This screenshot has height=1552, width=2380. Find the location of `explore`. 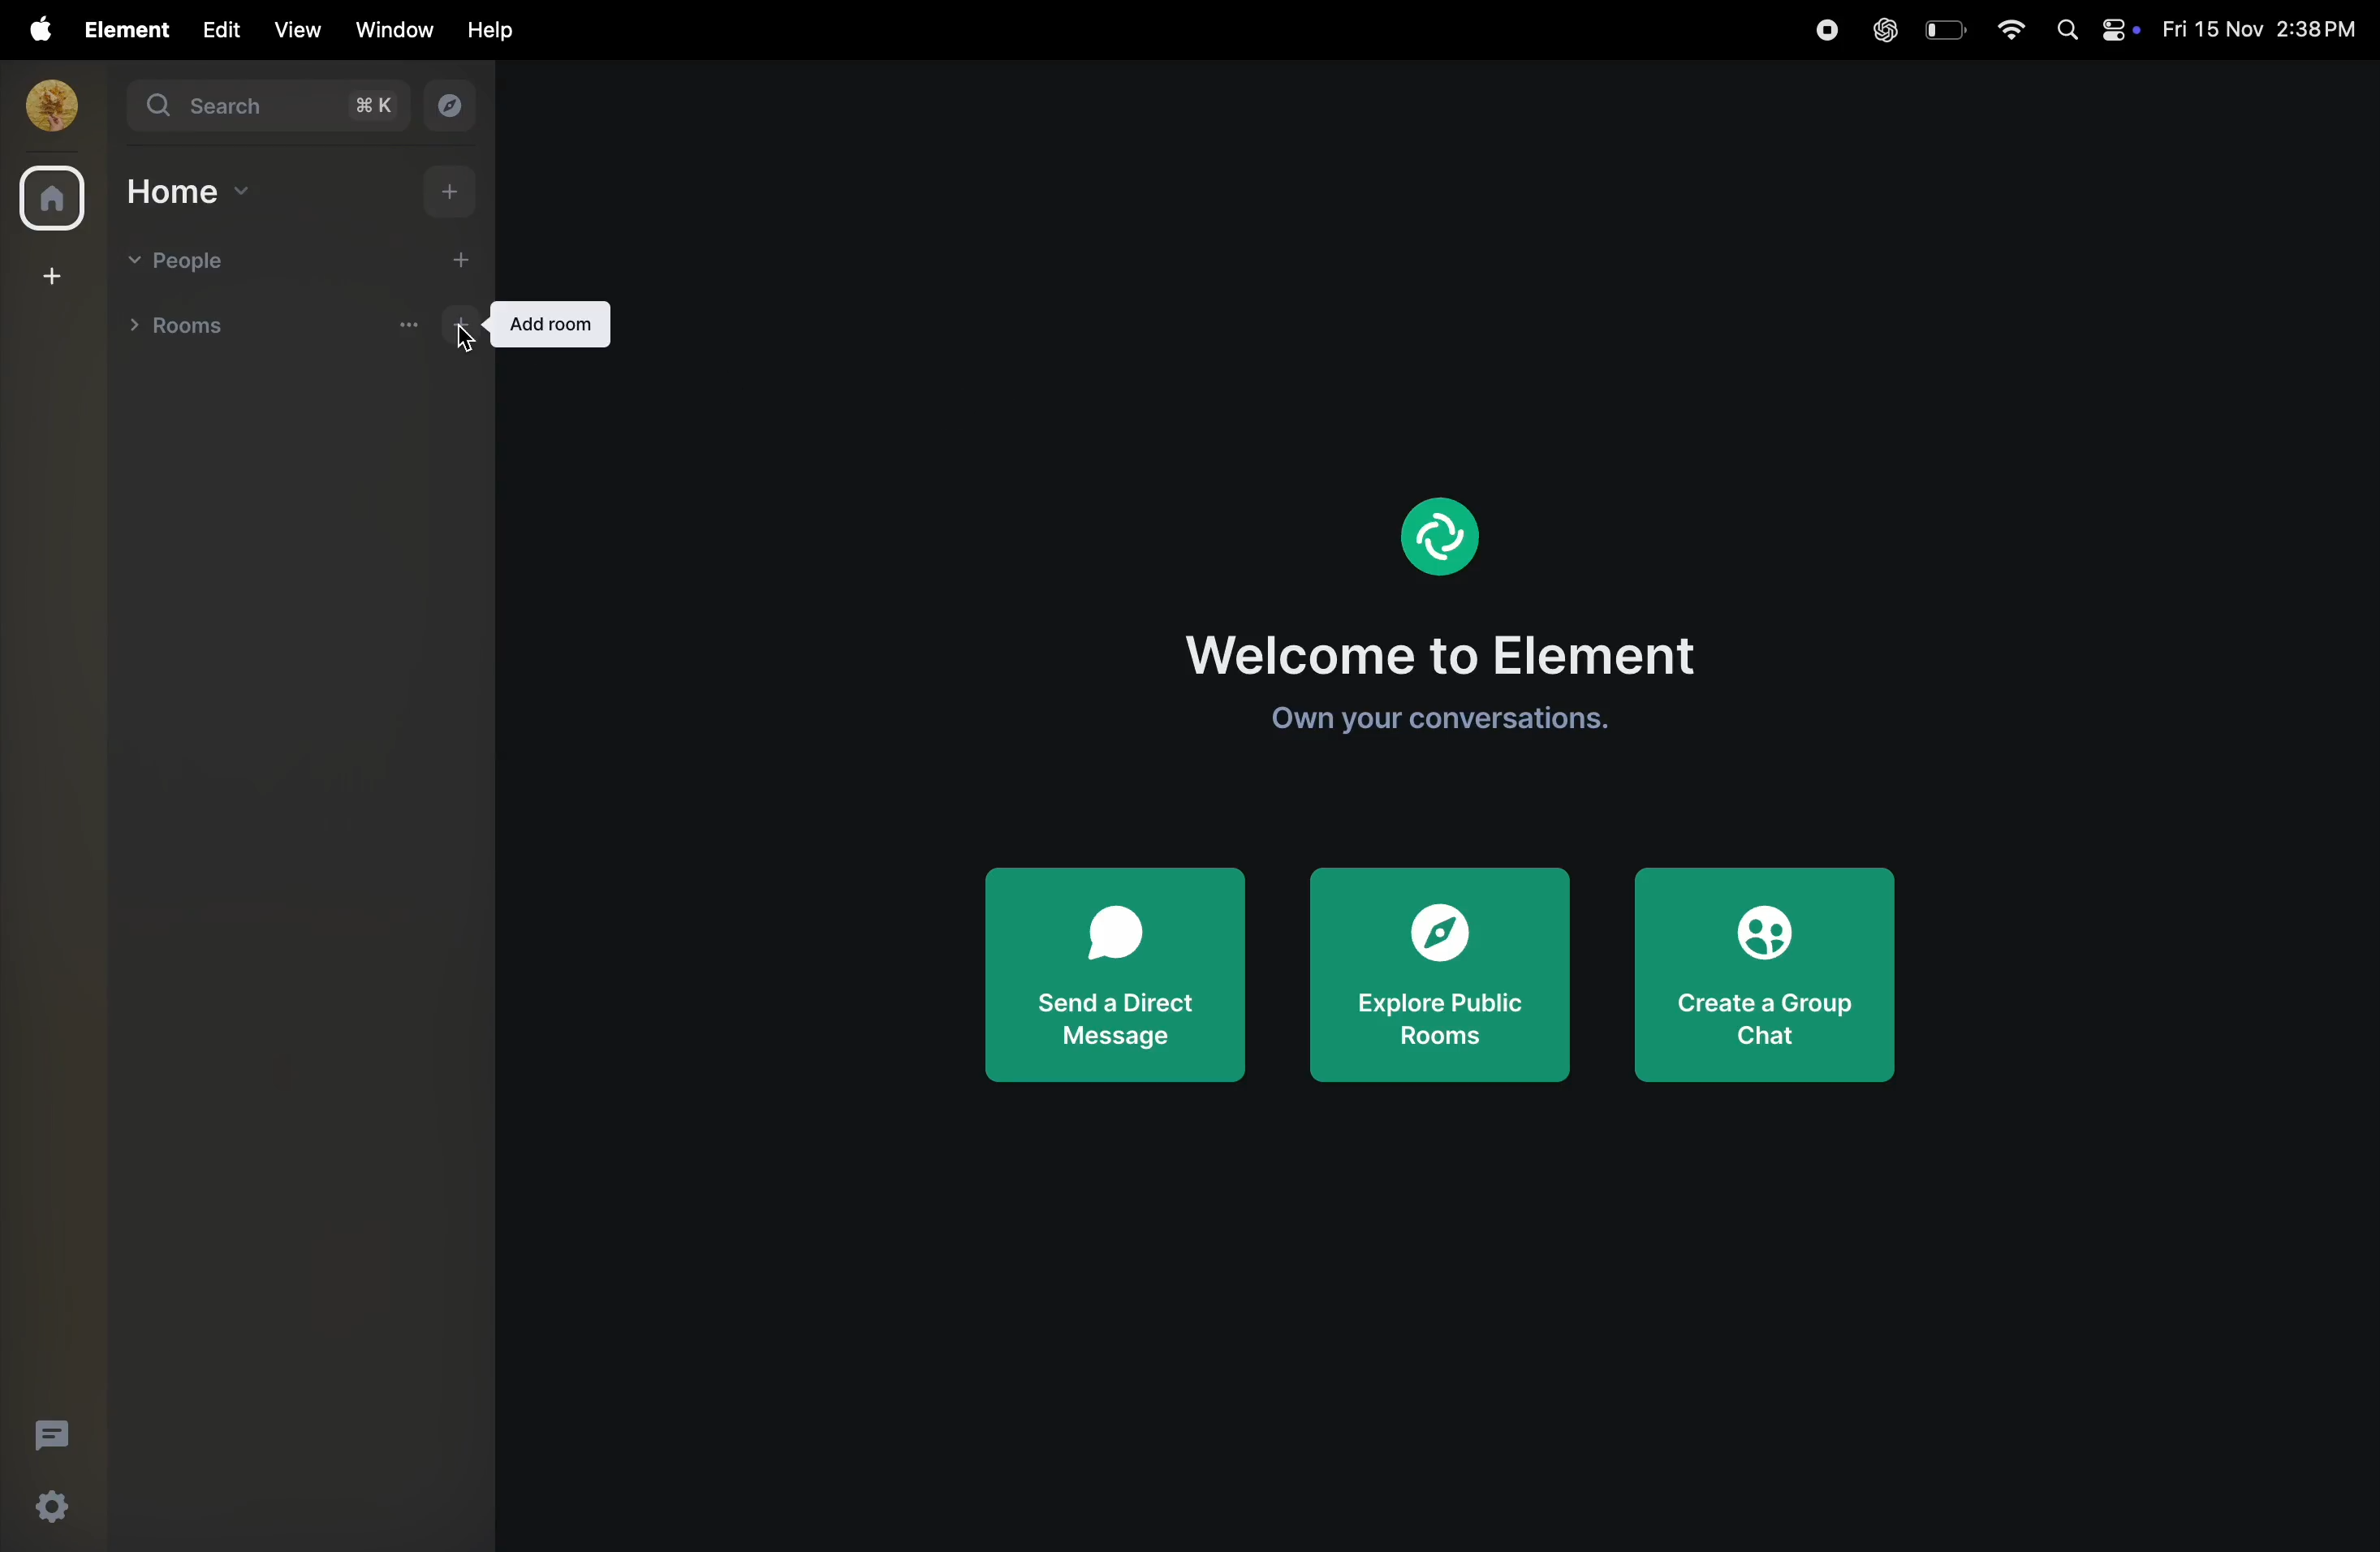

explore is located at coordinates (445, 106).